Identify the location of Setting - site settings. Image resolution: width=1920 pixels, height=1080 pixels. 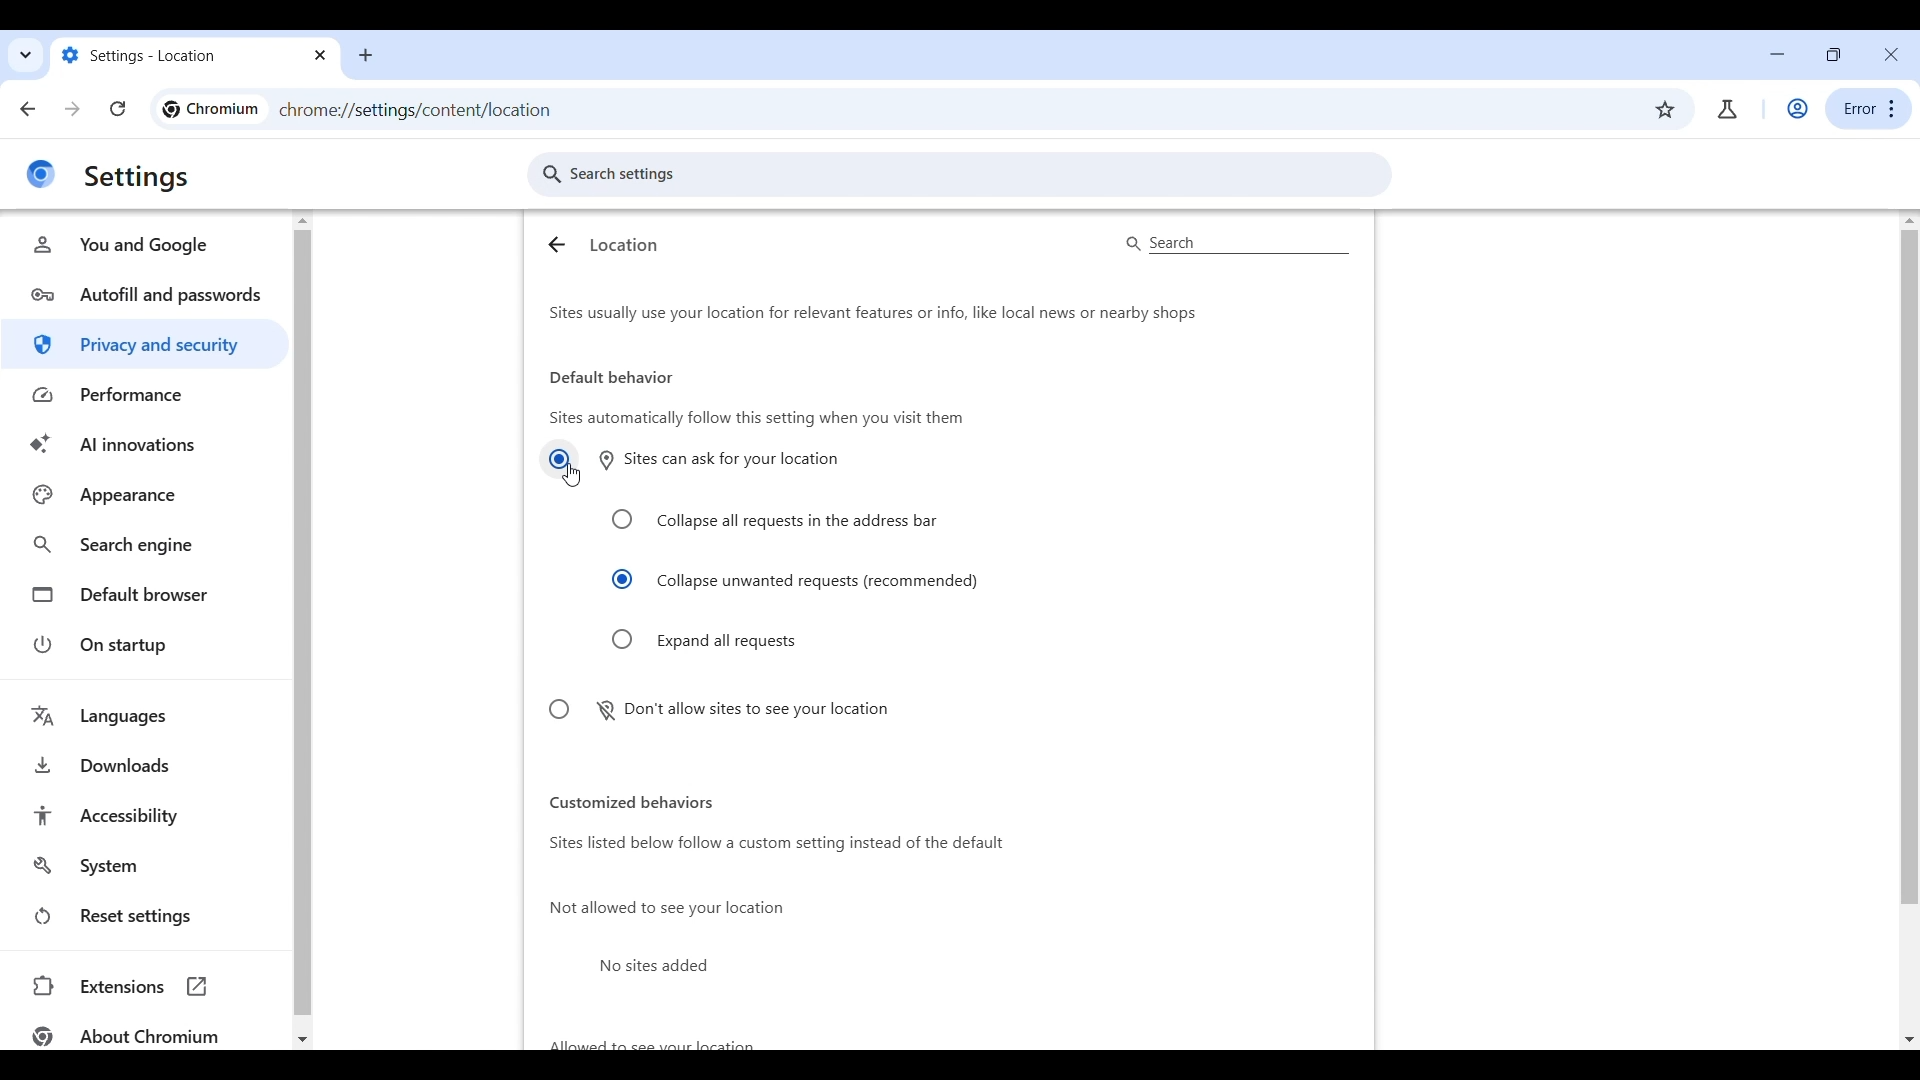
(176, 54).